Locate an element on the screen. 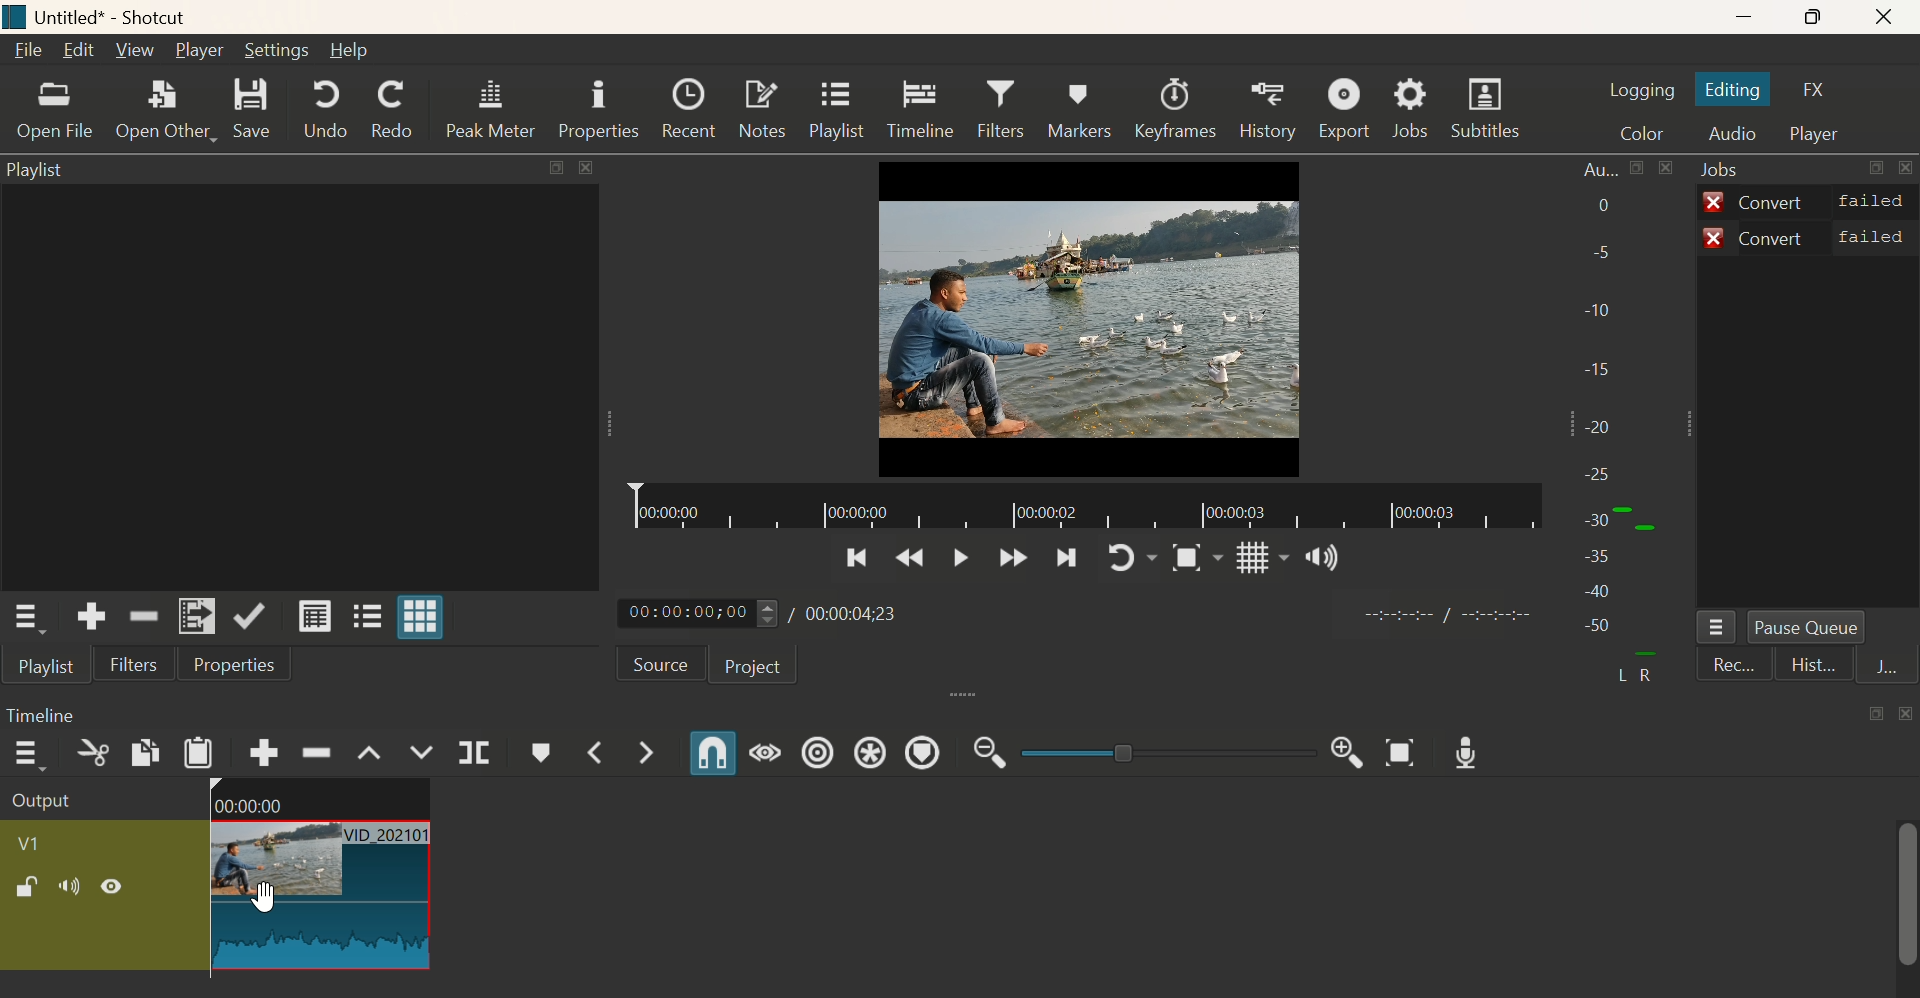 This screenshot has height=998, width=1920. Editing is located at coordinates (1740, 91).